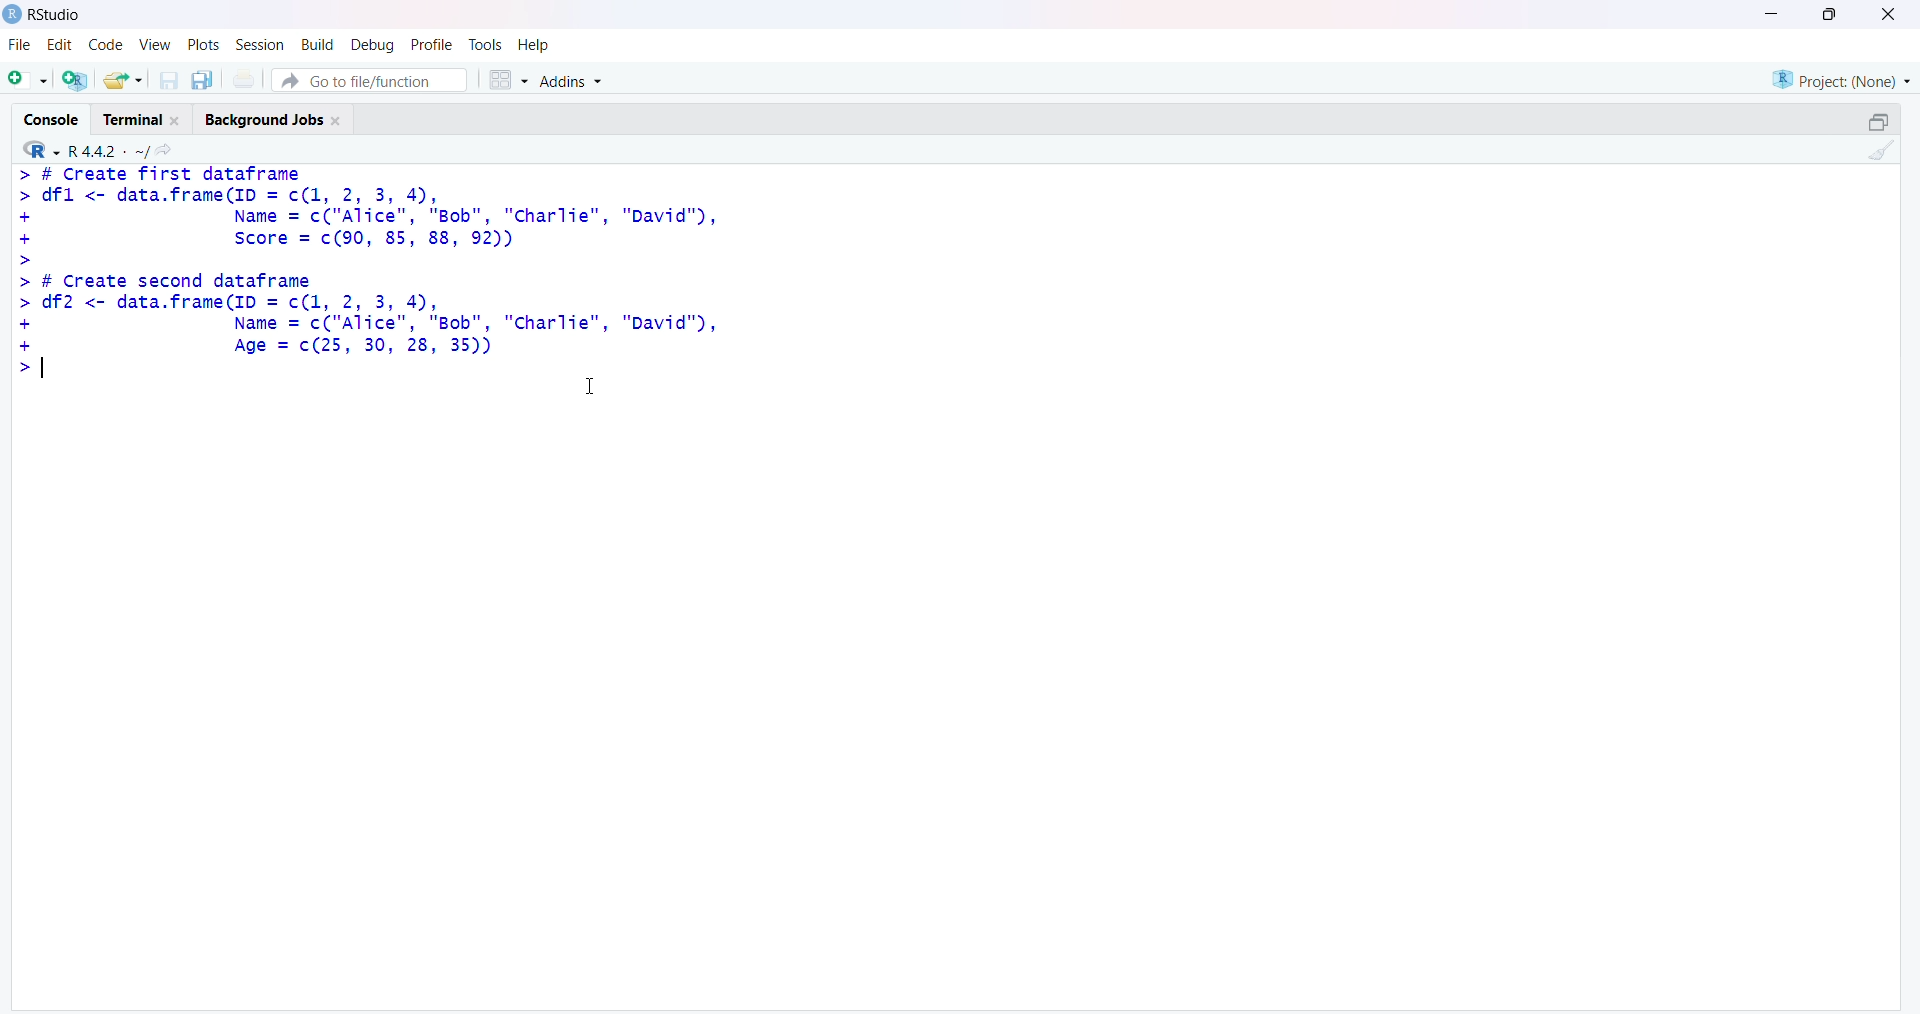 The image size is (1920, 1014). Describe the element at coordinates (206, 46) in the screenshot. I see `plots` at that location.